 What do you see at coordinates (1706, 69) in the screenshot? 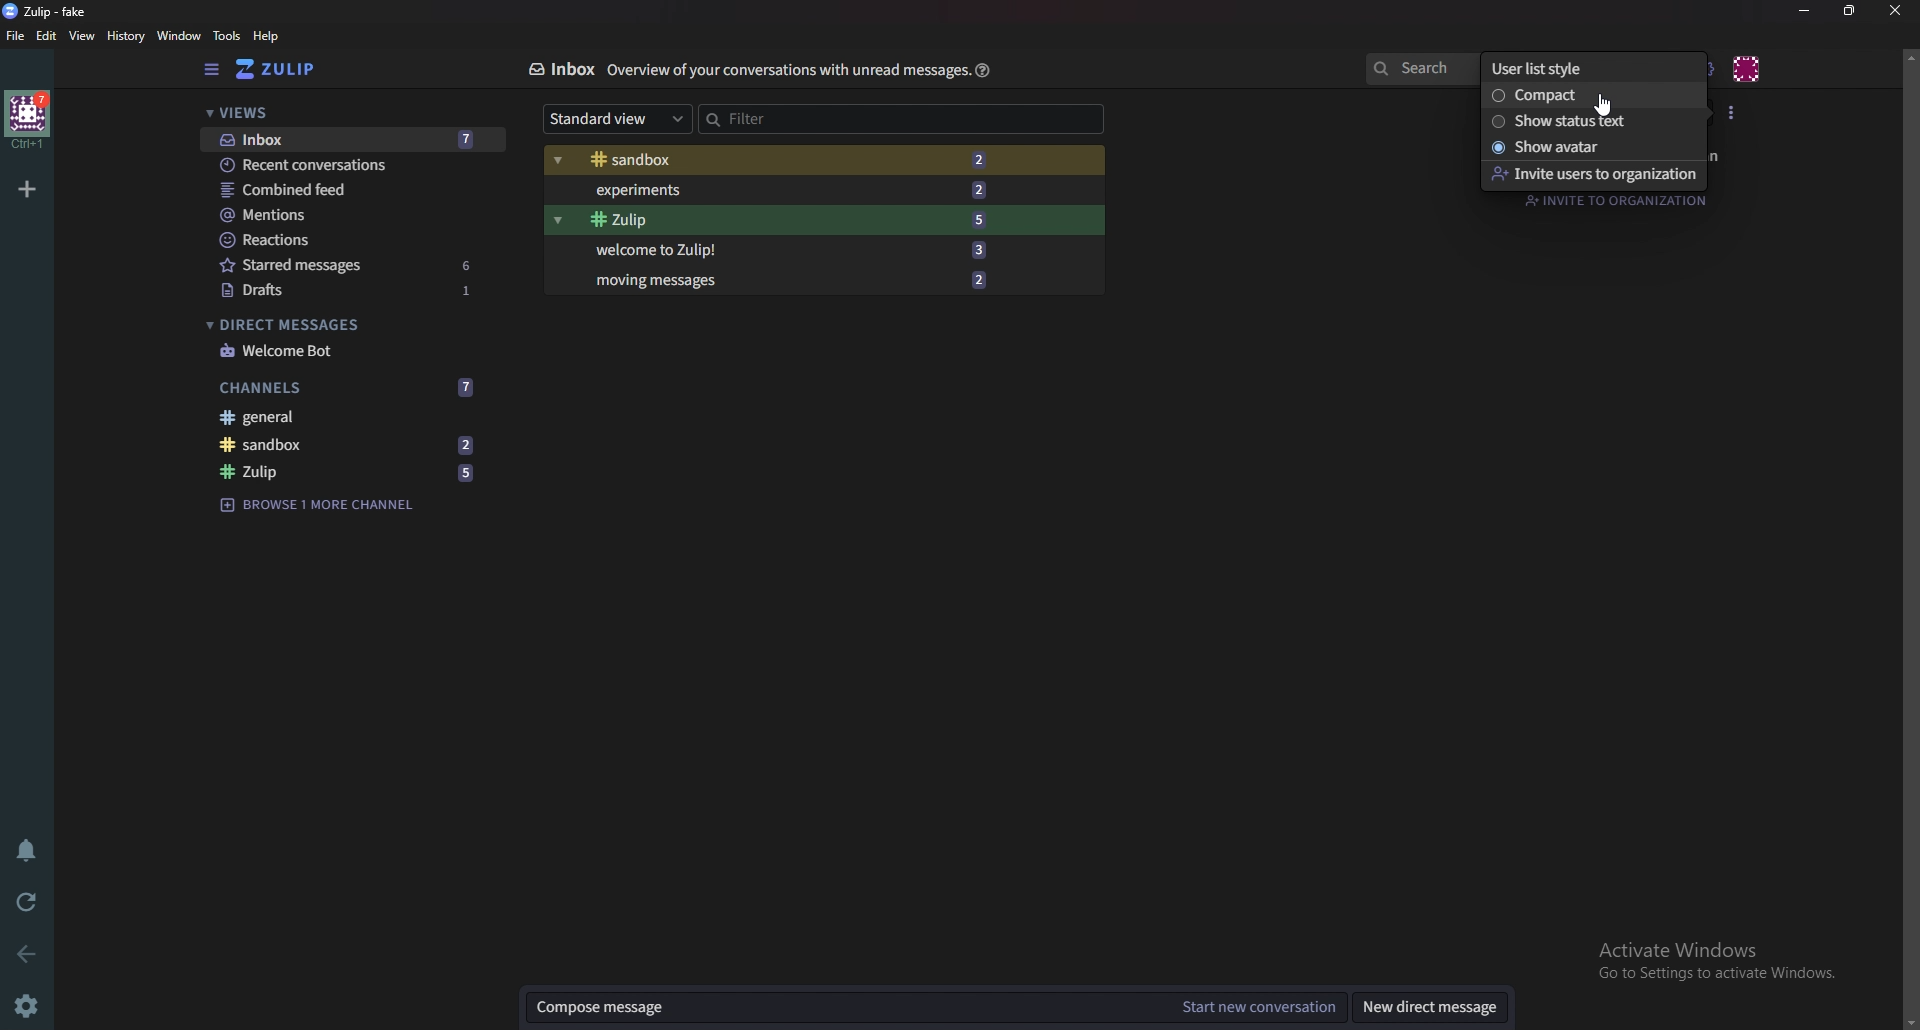
I see `main menu` at bounding box center [1706, 69].